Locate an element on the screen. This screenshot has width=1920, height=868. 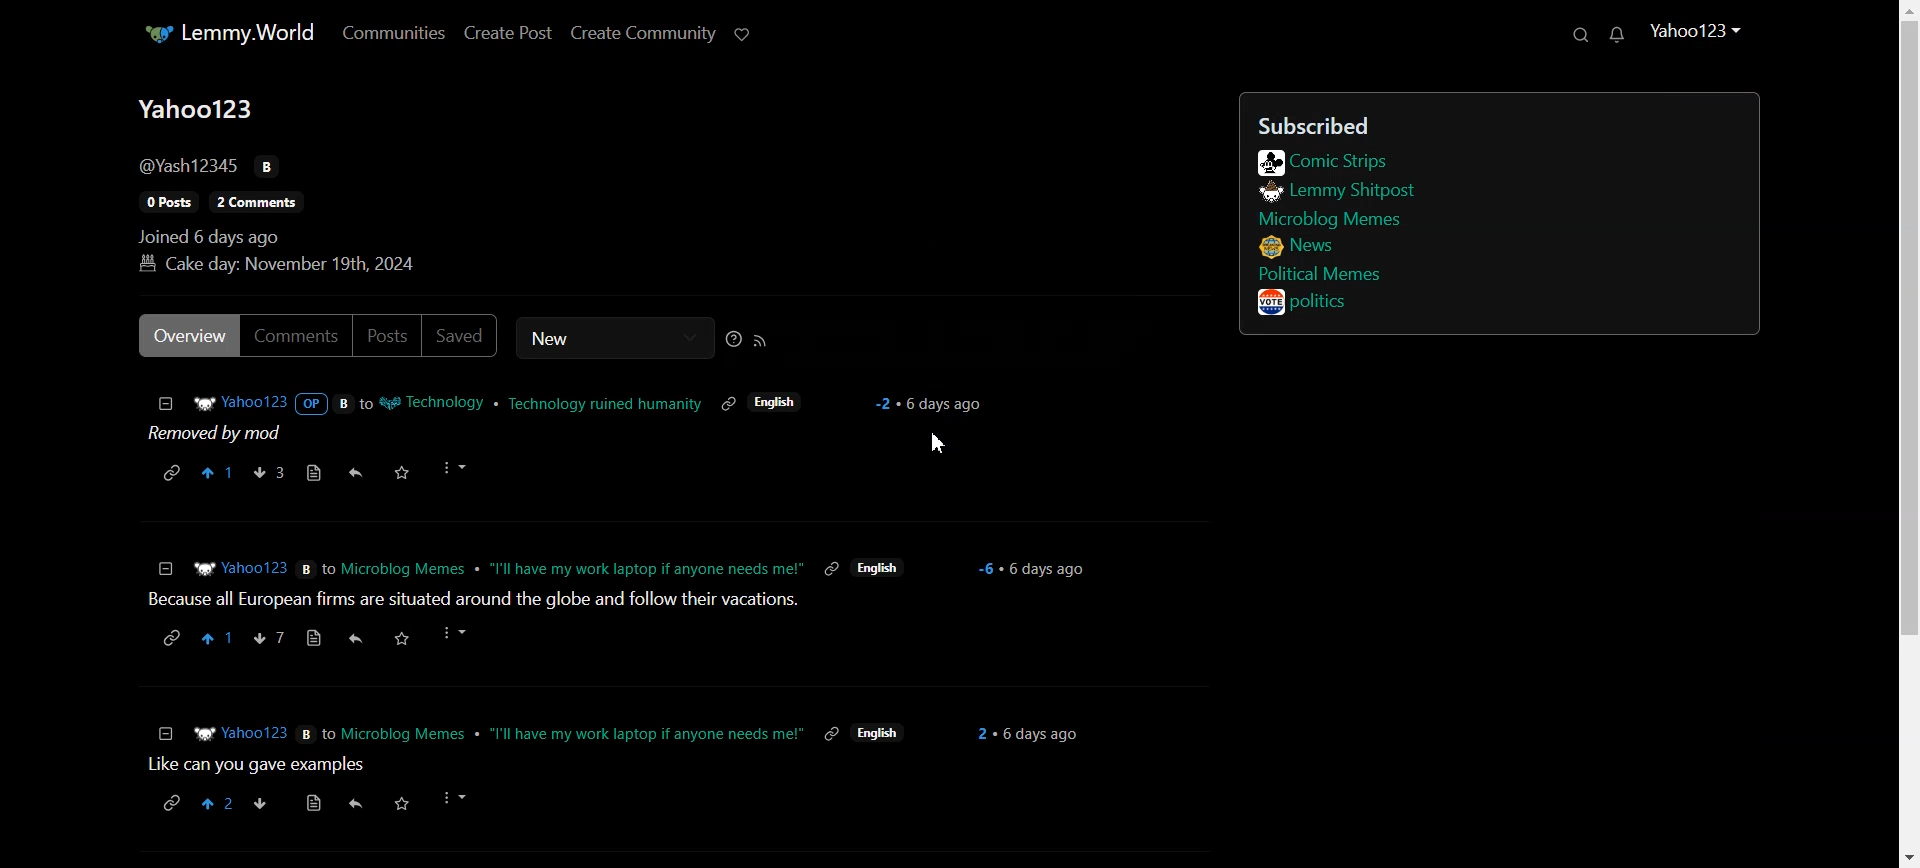
Microblog memes is located at coordinates (406, 569).